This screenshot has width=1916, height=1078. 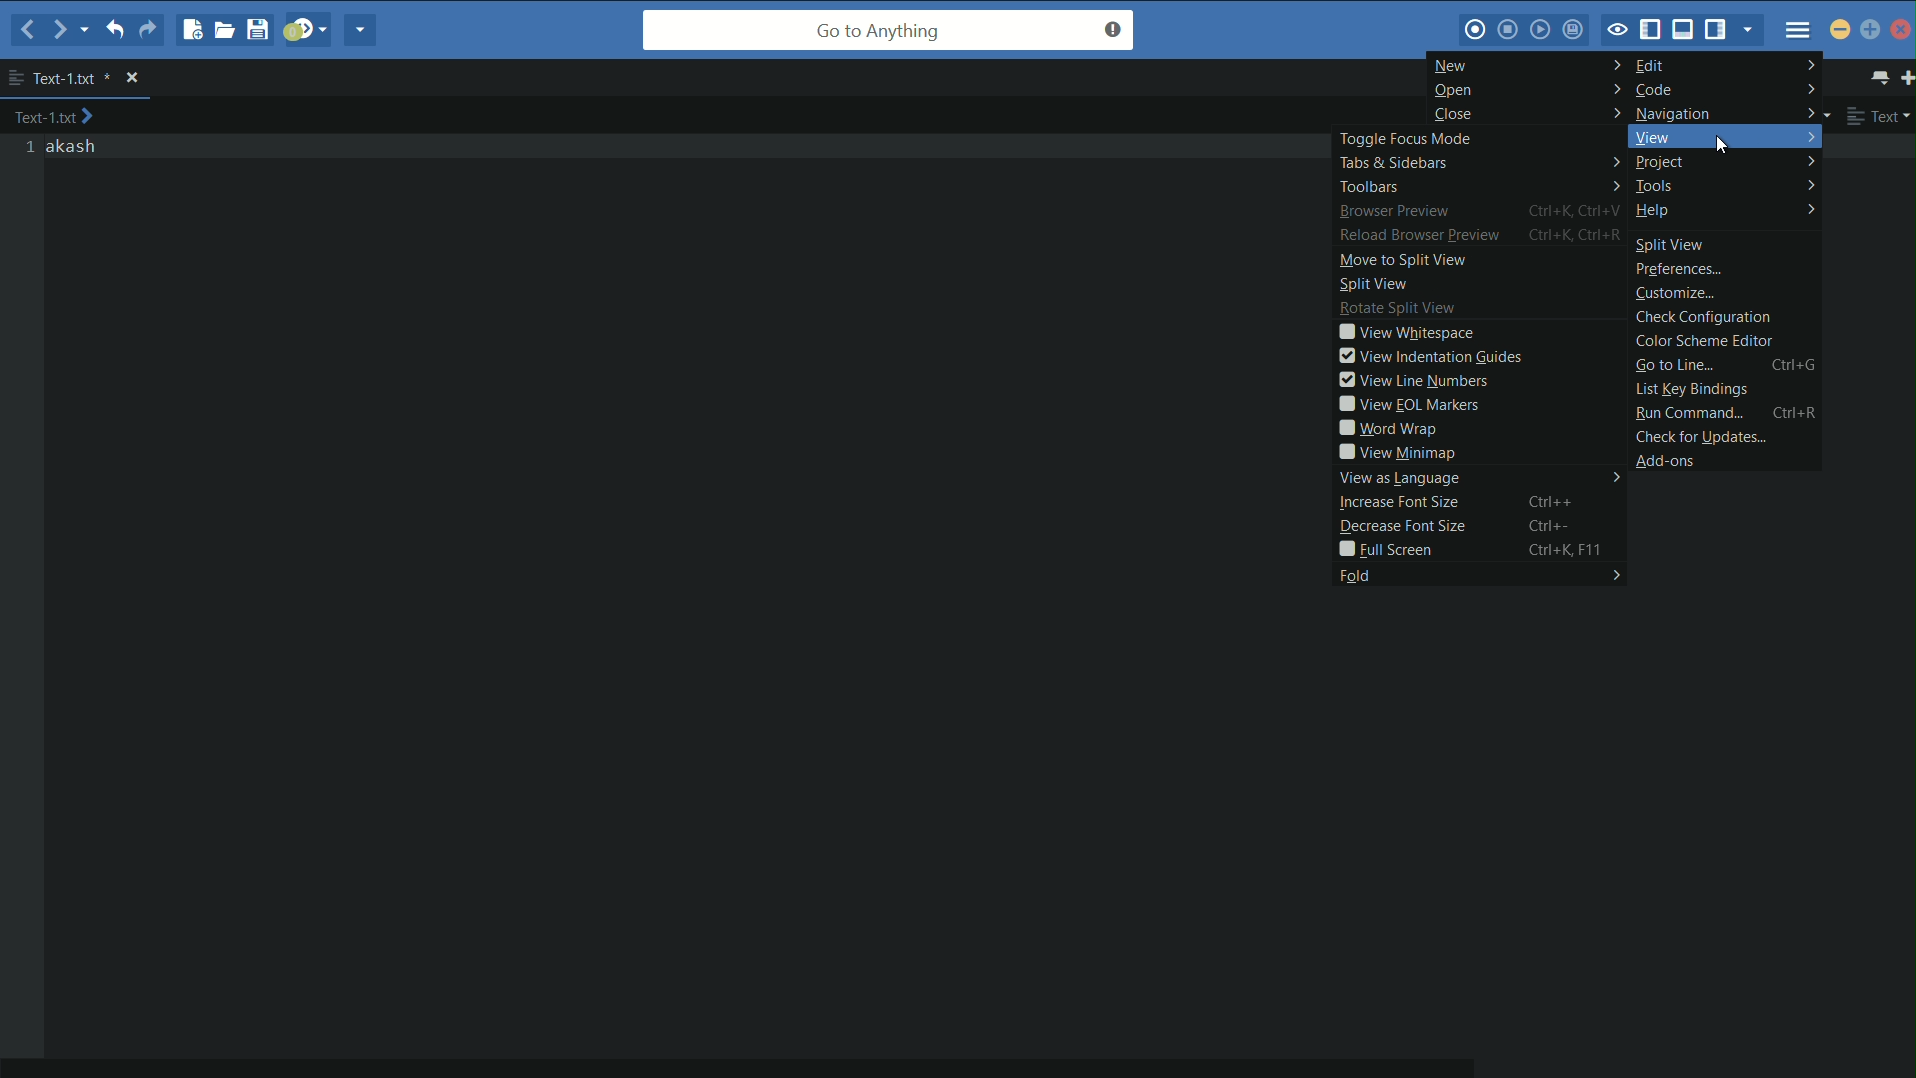 I want to click on view minimap, so click(x=1479, y=452).